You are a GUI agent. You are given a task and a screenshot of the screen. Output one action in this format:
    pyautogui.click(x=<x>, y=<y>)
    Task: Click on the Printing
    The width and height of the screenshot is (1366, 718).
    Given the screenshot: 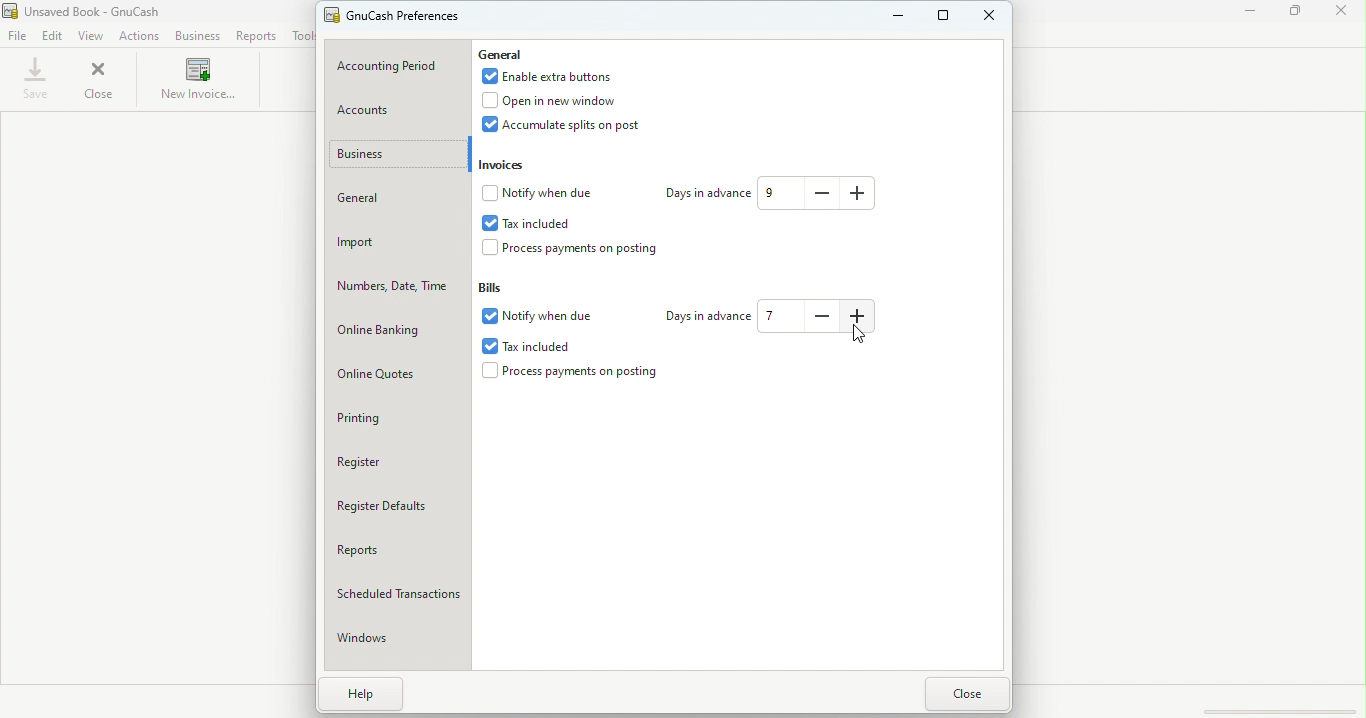 What is the action you would take?
    pyautogui.click(x=397, y=416)
    